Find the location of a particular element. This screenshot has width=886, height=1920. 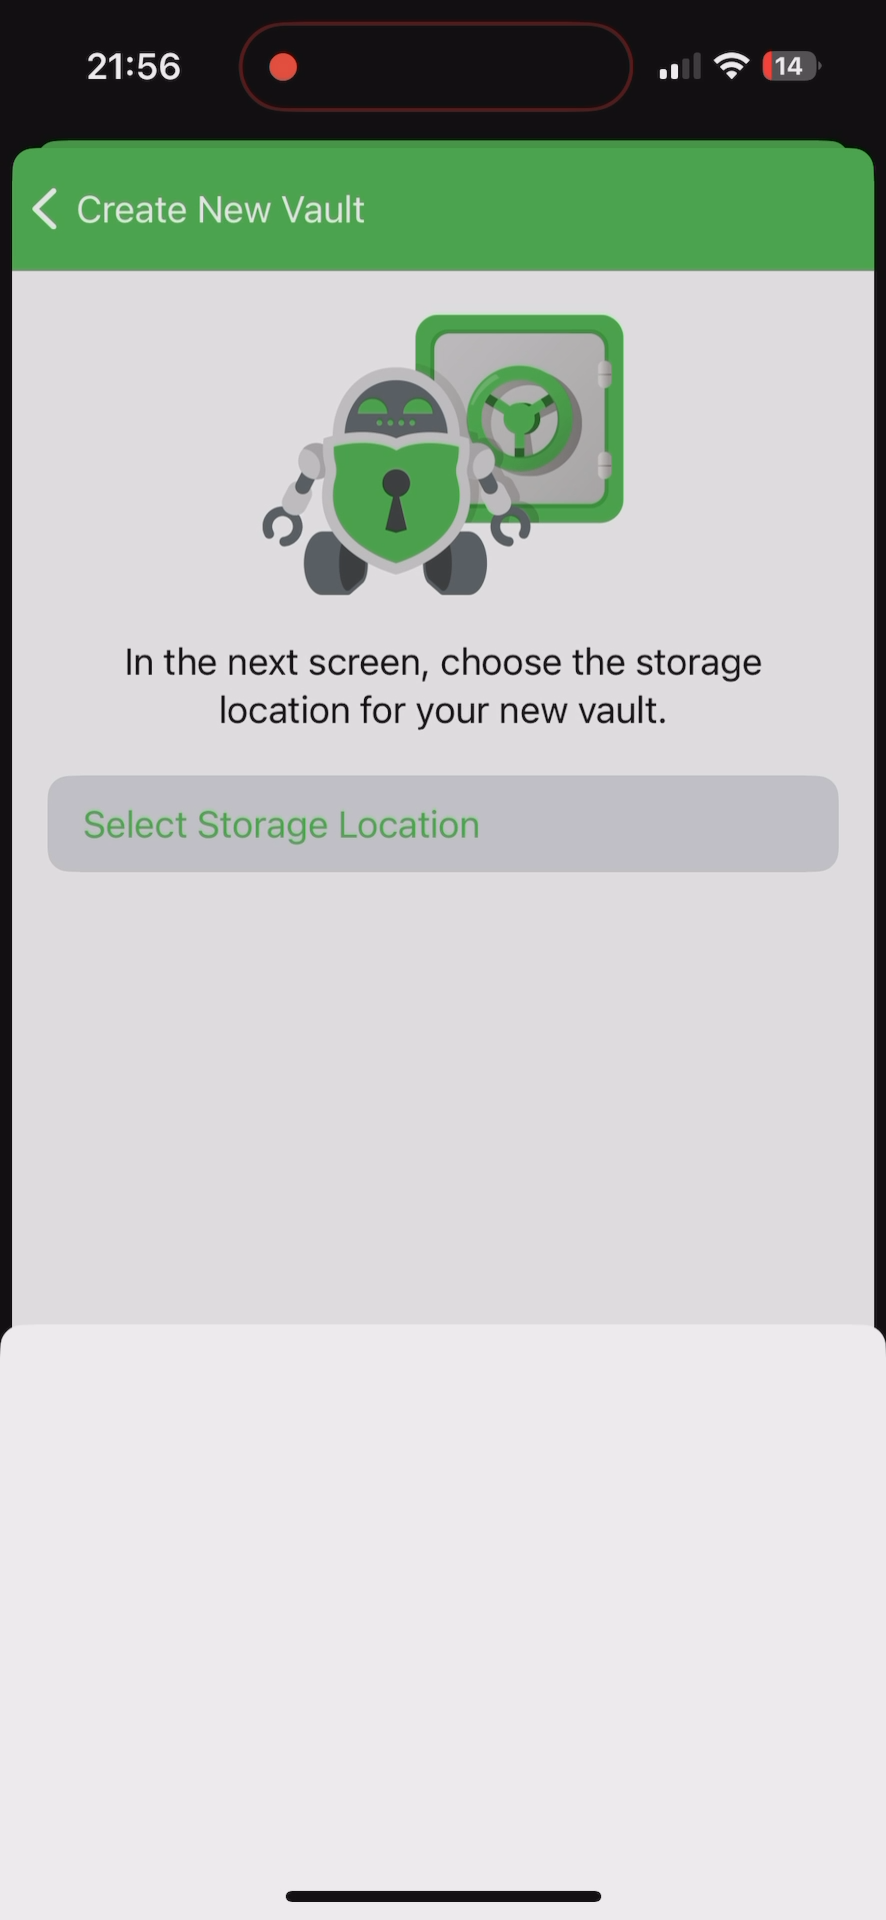

battery is located at coordinates (791, 69).